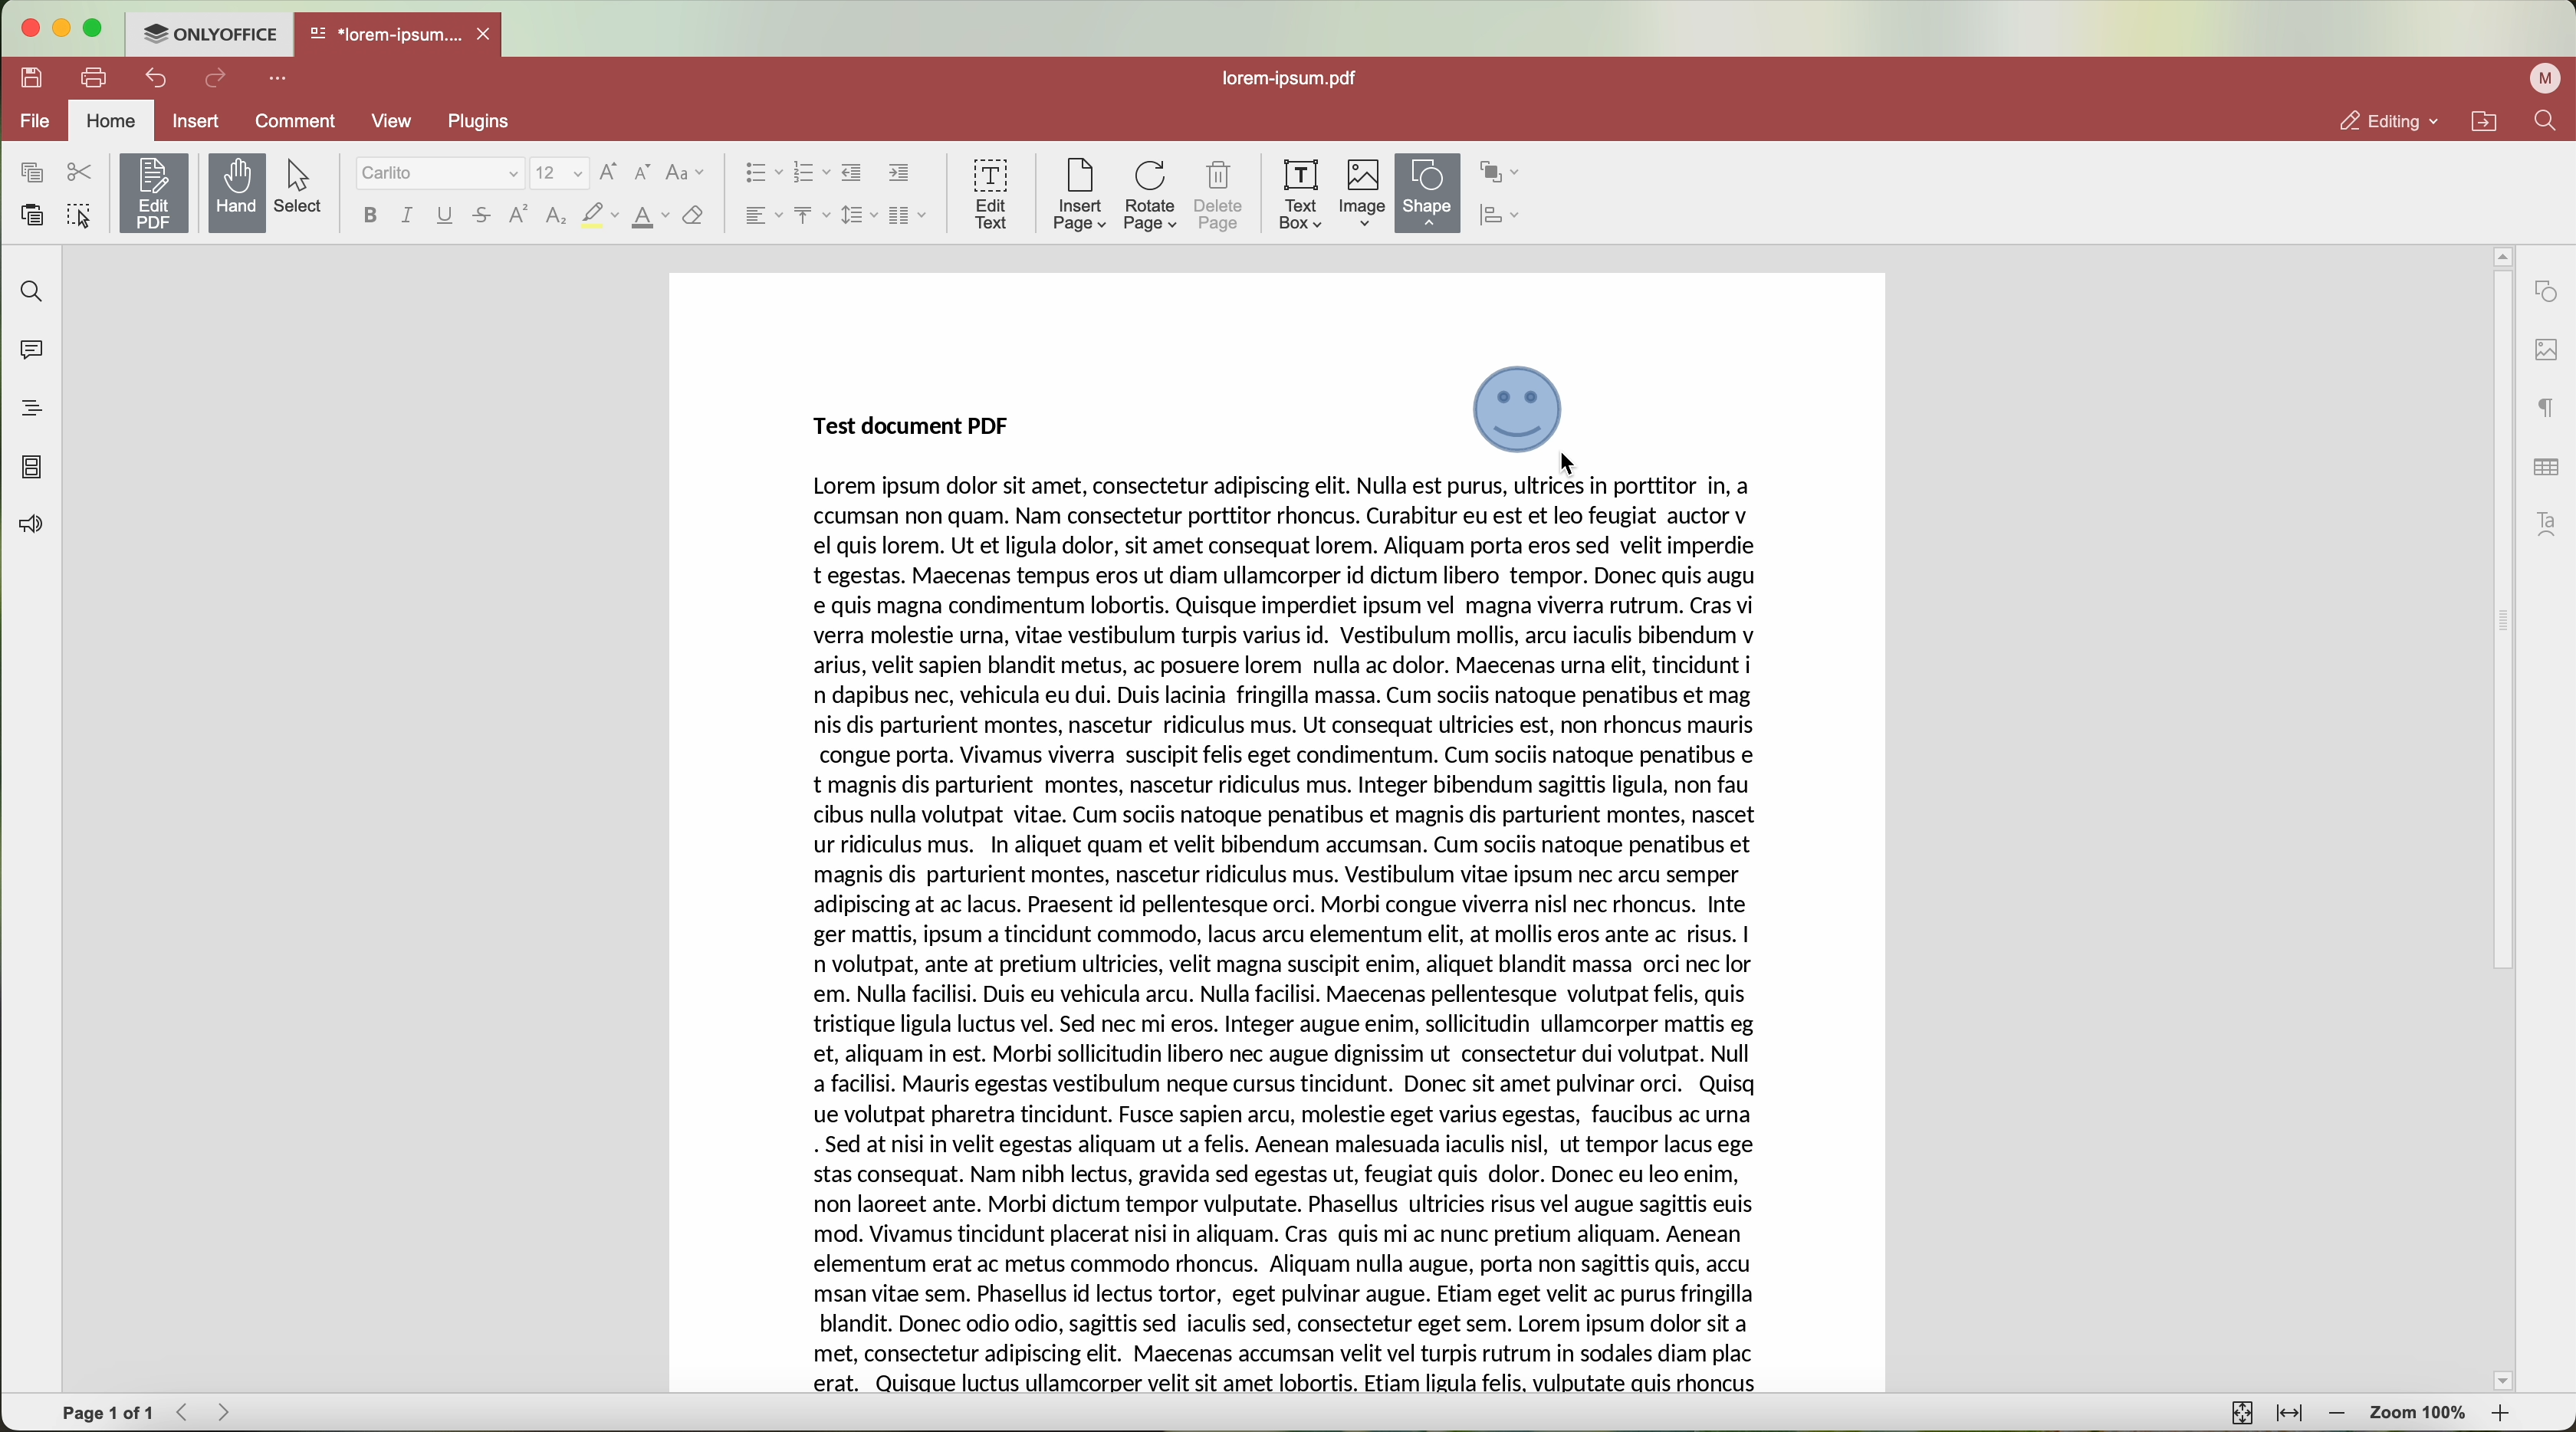  What do you see at coordinates (34, 215) in the screenshot?
I see `paste` at bounding box center [34, 215].